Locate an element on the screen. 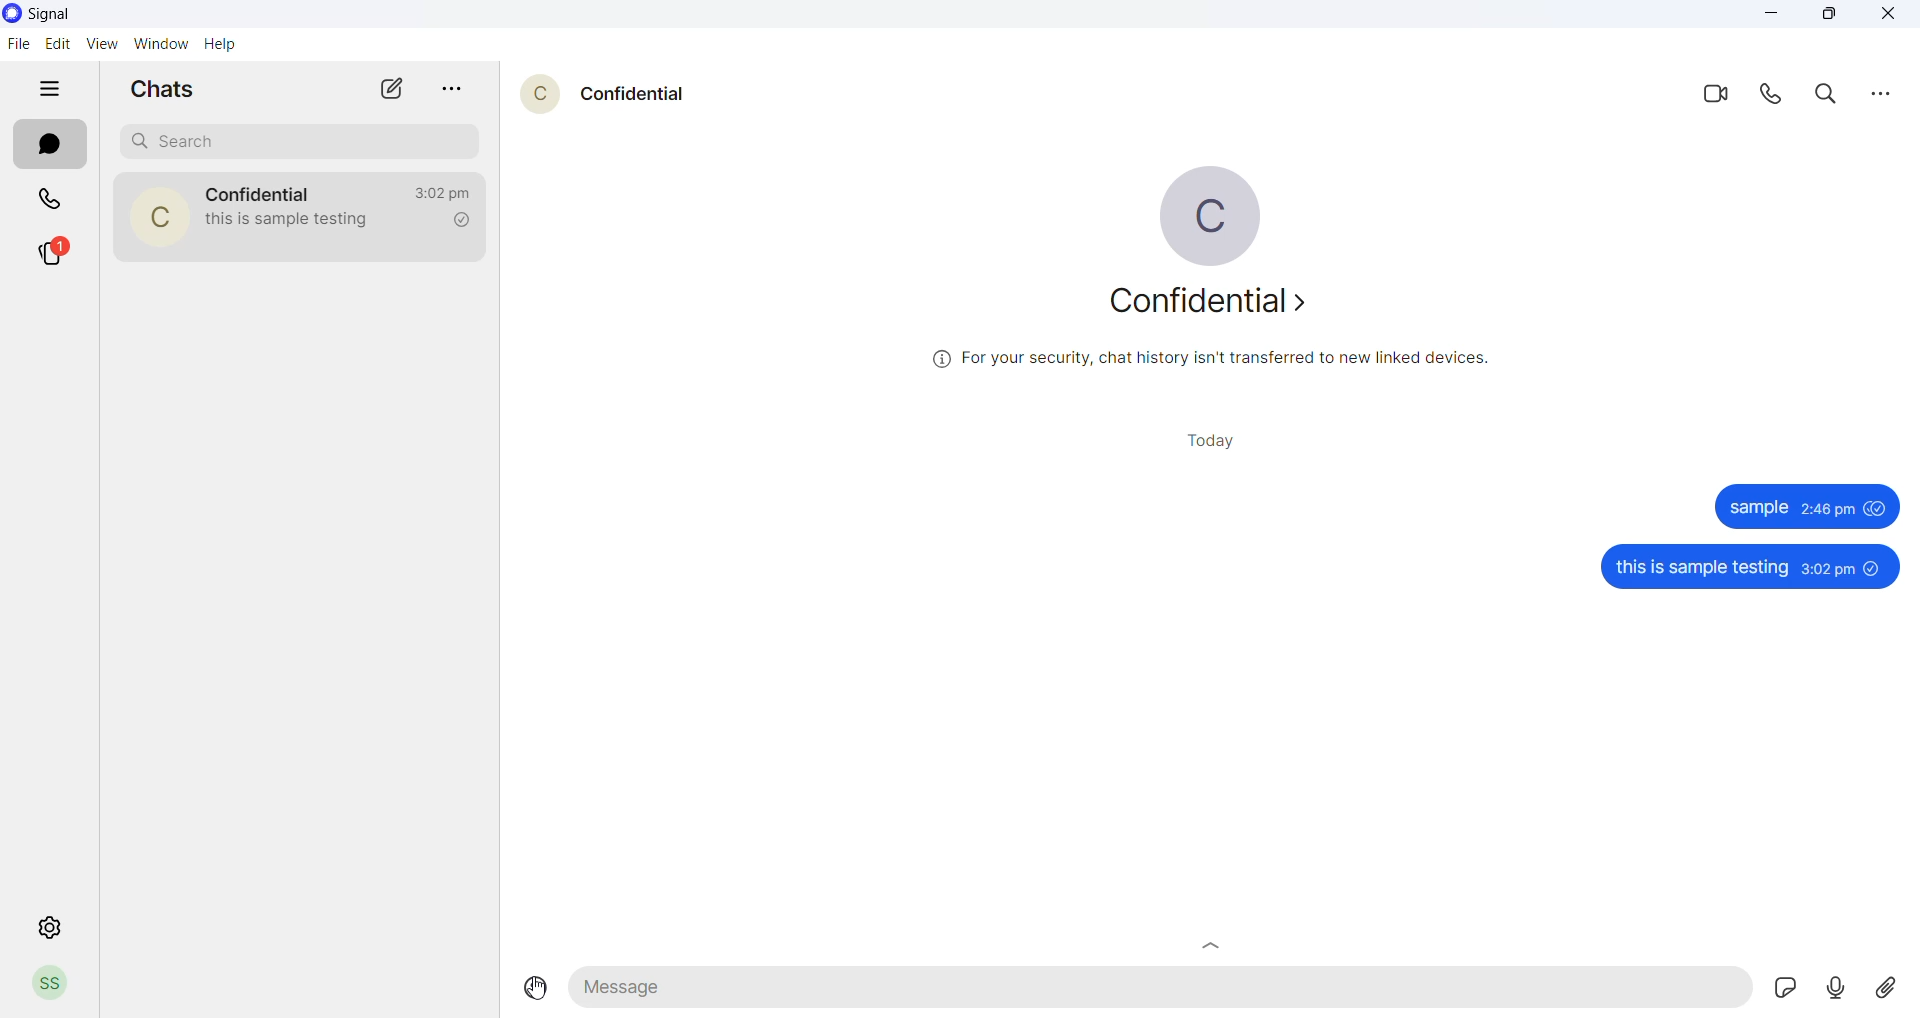 This screenshot has height=1018, width=1920. voice note is located at coordinates (1834, 986).